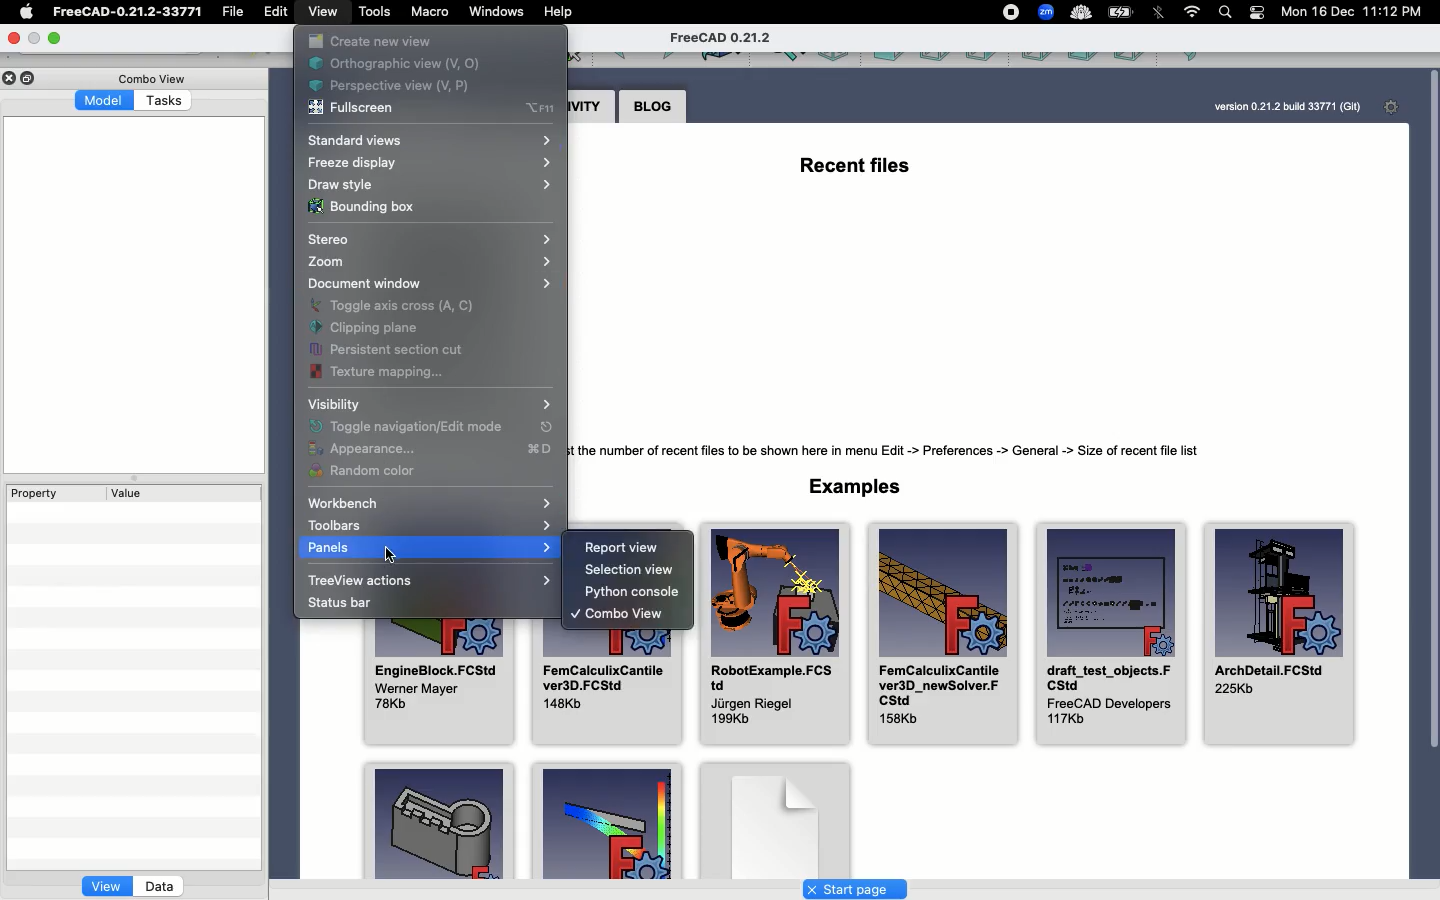  What do you see at coordinates (368, 327) in the screenshot?
I see `Clipping plane` at bounding box center [368, 327].